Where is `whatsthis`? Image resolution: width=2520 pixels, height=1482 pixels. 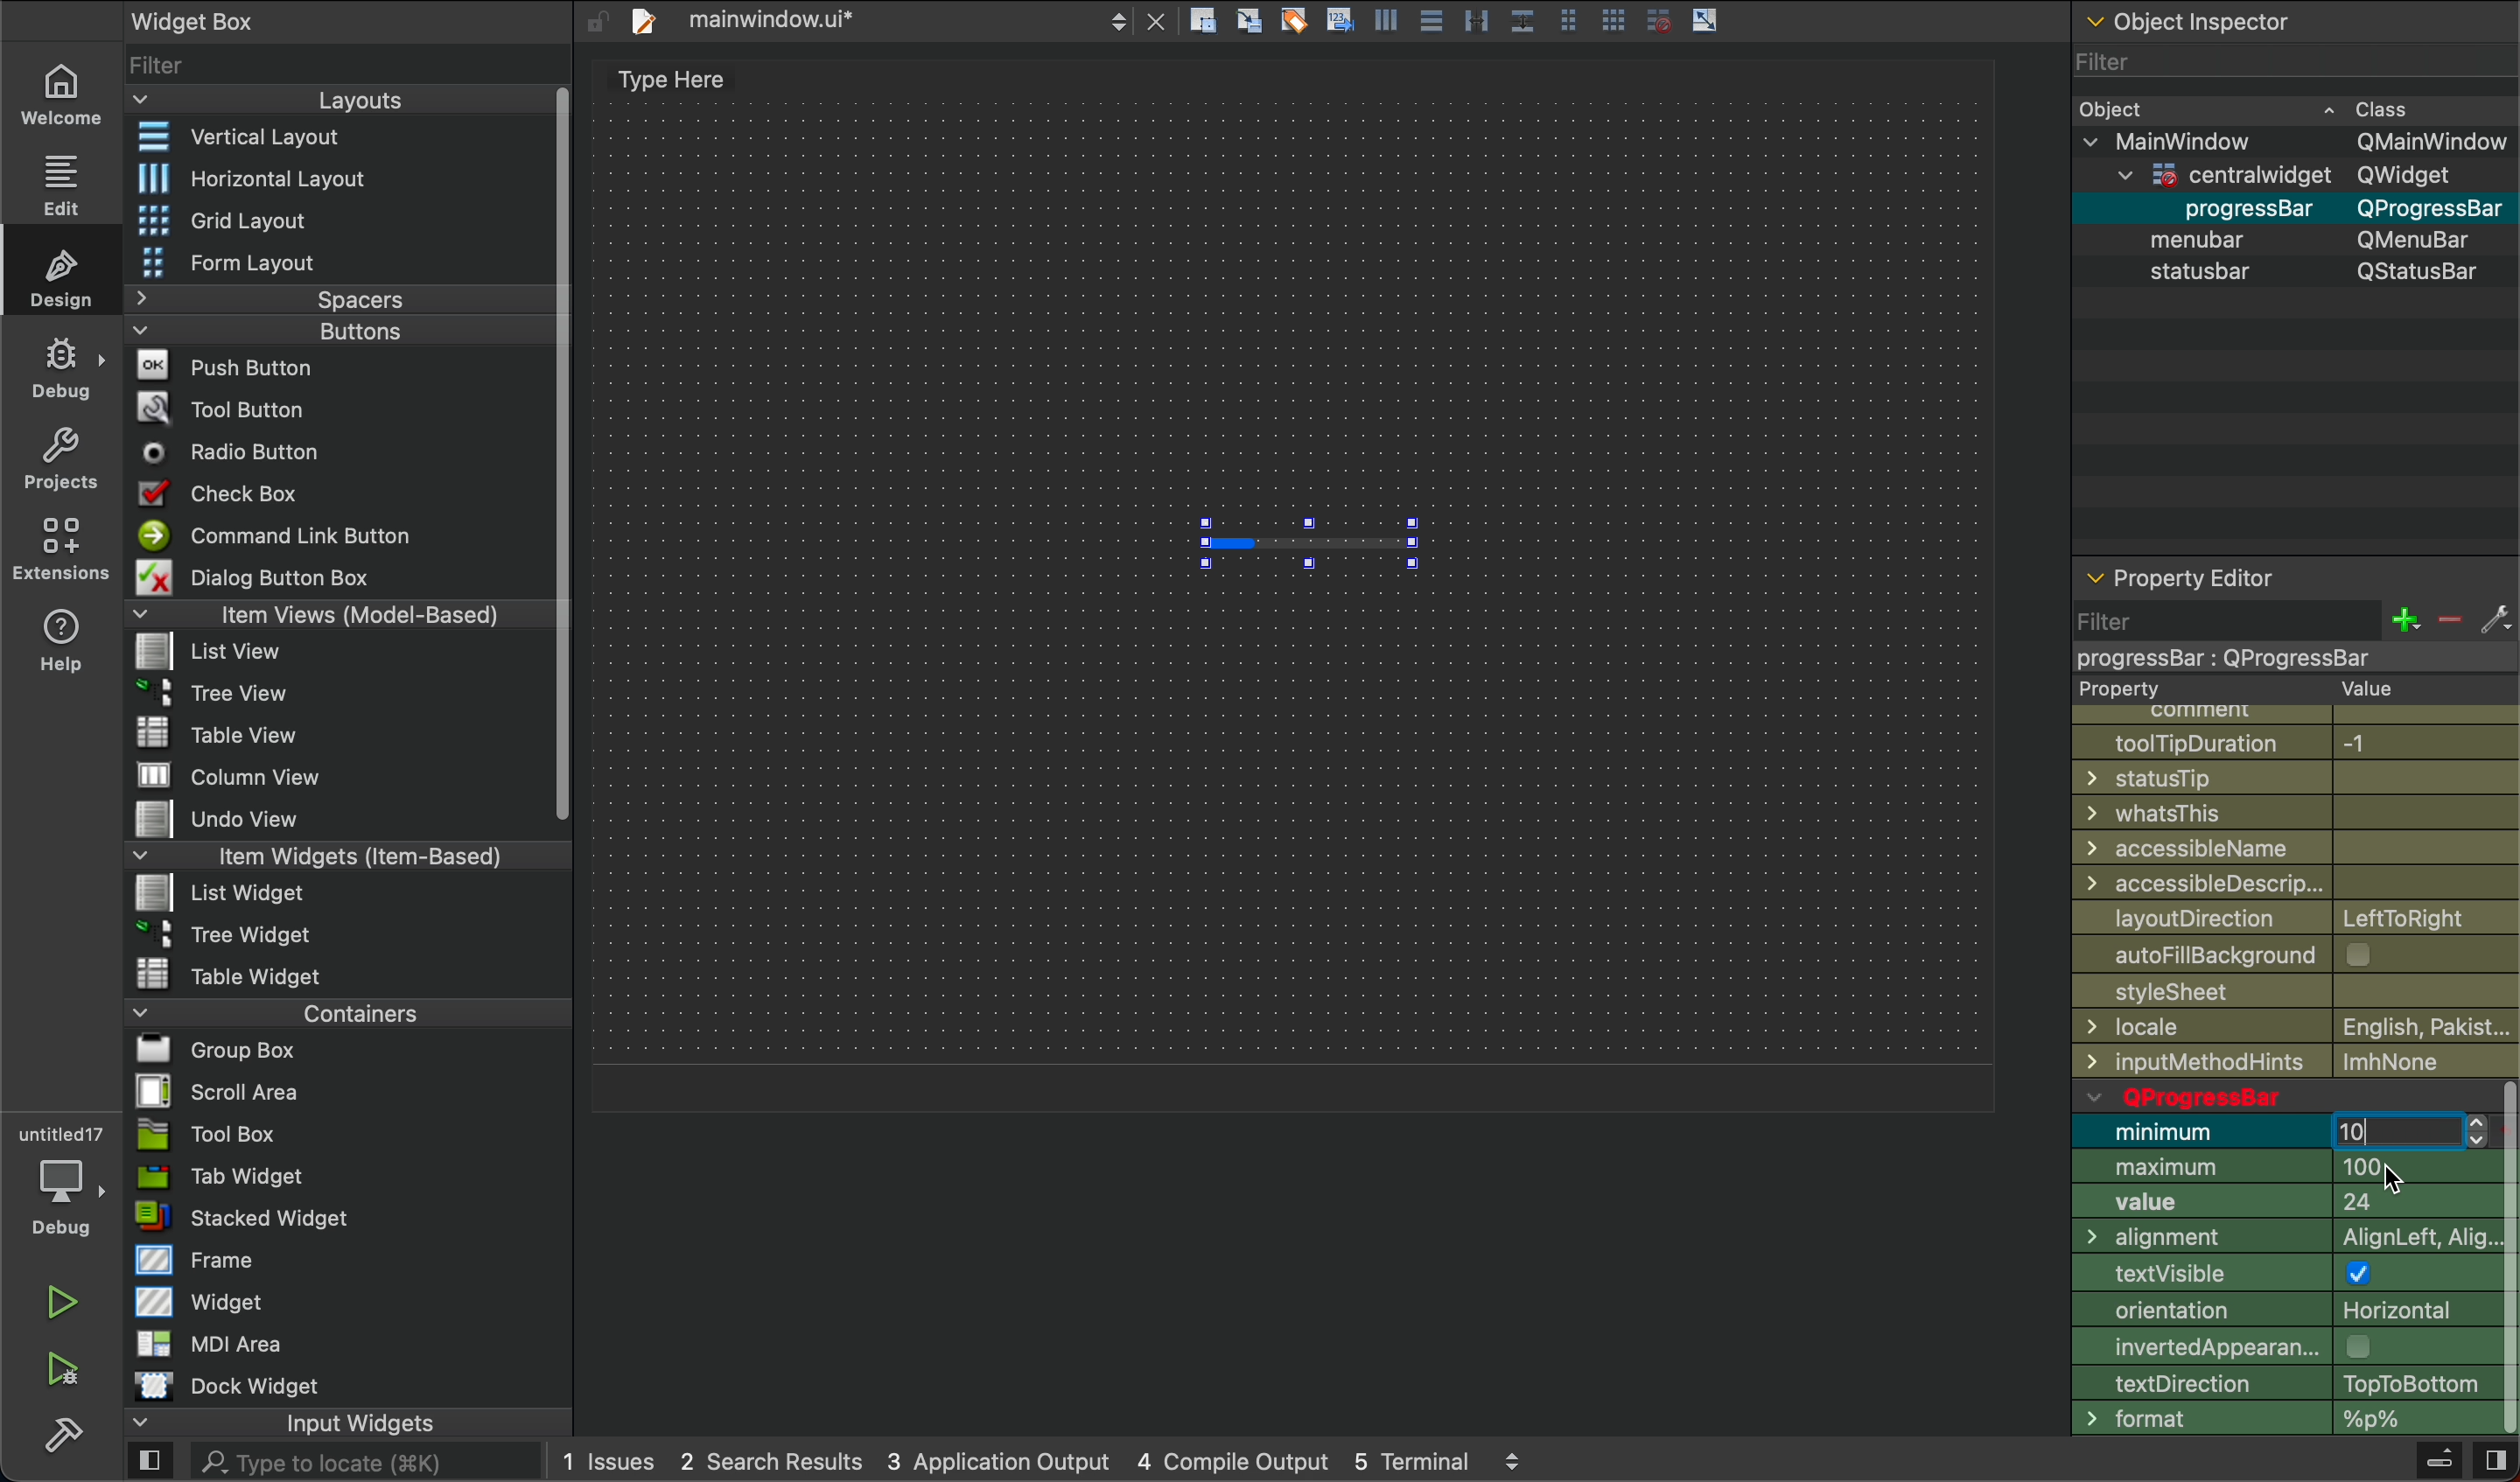
whatsthis is located at coordinates (2297, 813).